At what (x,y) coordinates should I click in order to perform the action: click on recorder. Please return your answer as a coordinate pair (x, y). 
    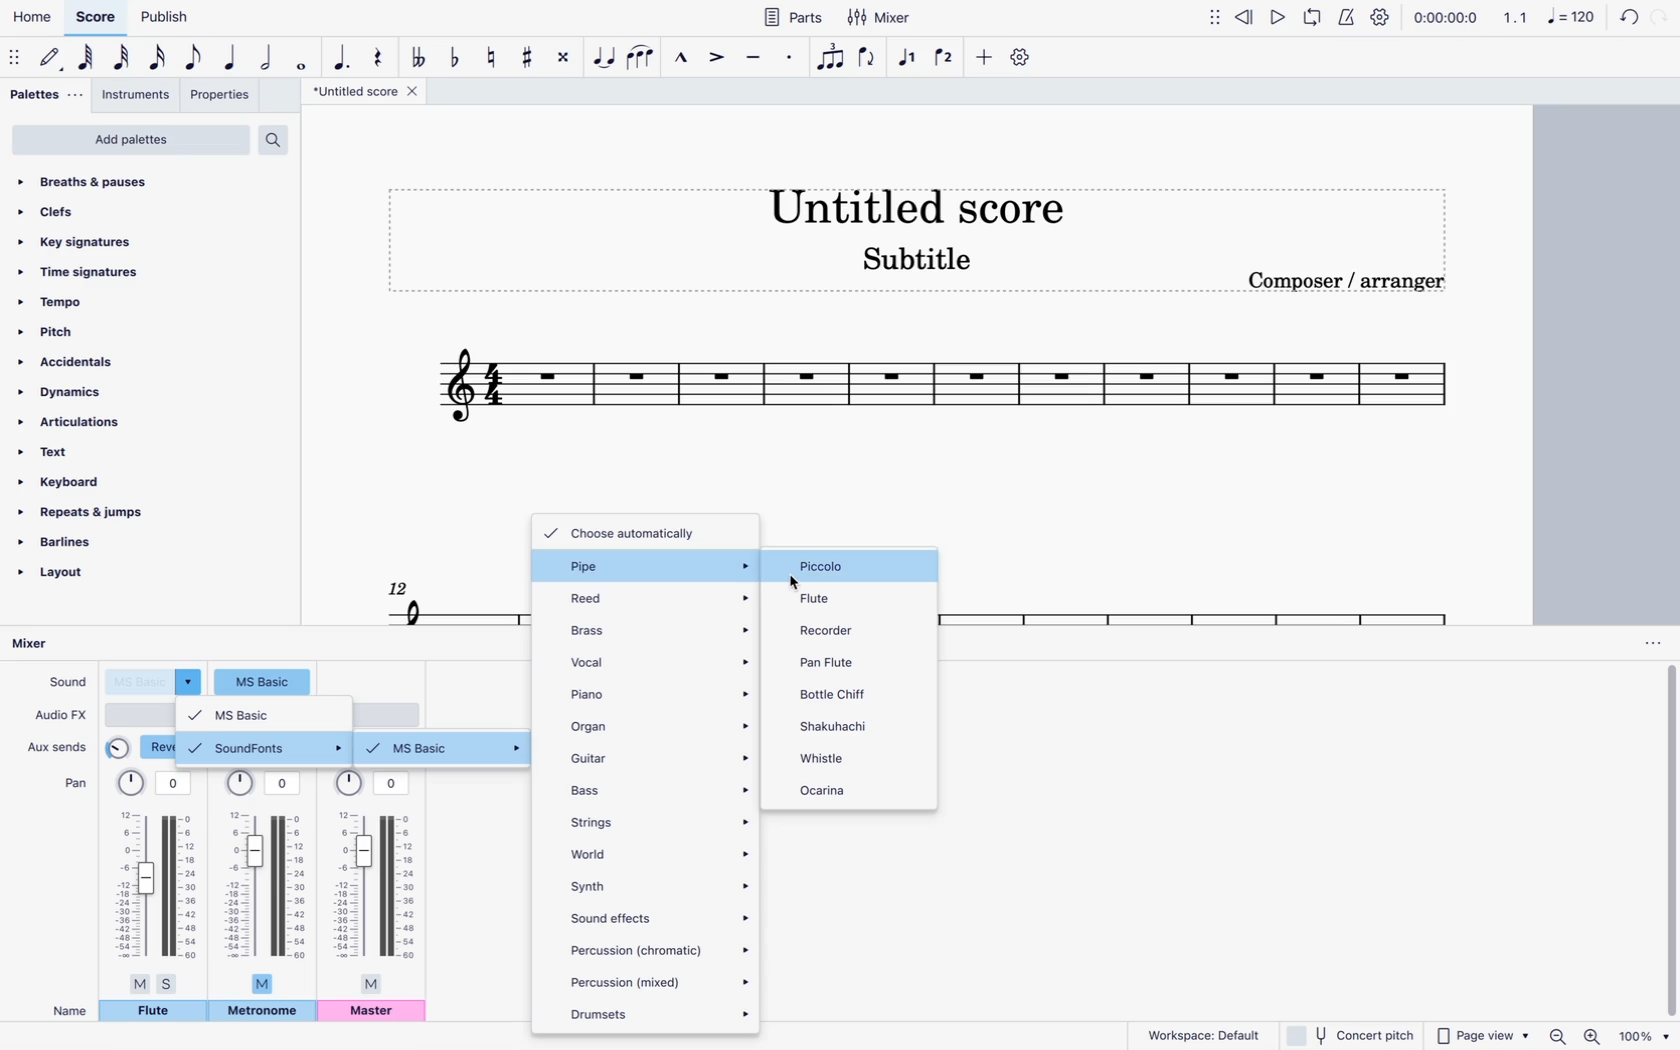
    Looking at the image, I should click on (838, 628).